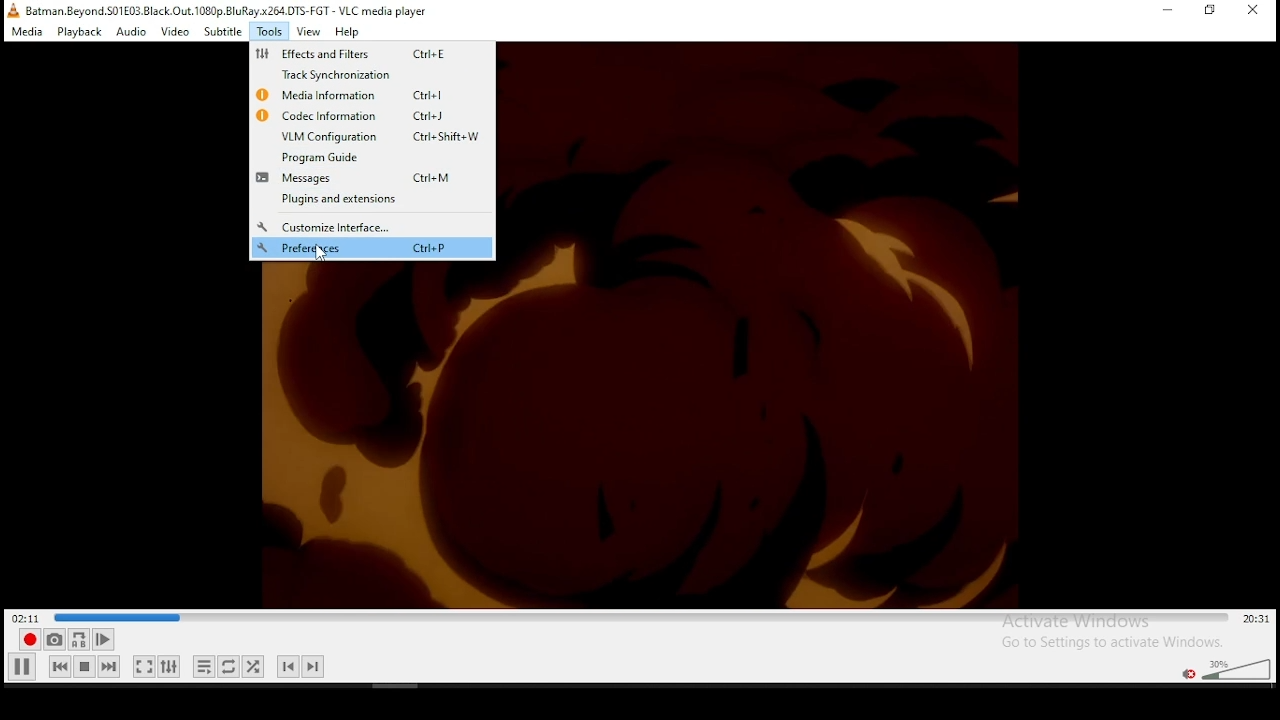 Image resolution: width=1280 pixels, height=720 pixels. What do you see at coordinates (103, 639) in the screenshot?
I see `frame by frame` at bounding box center [103, 639].